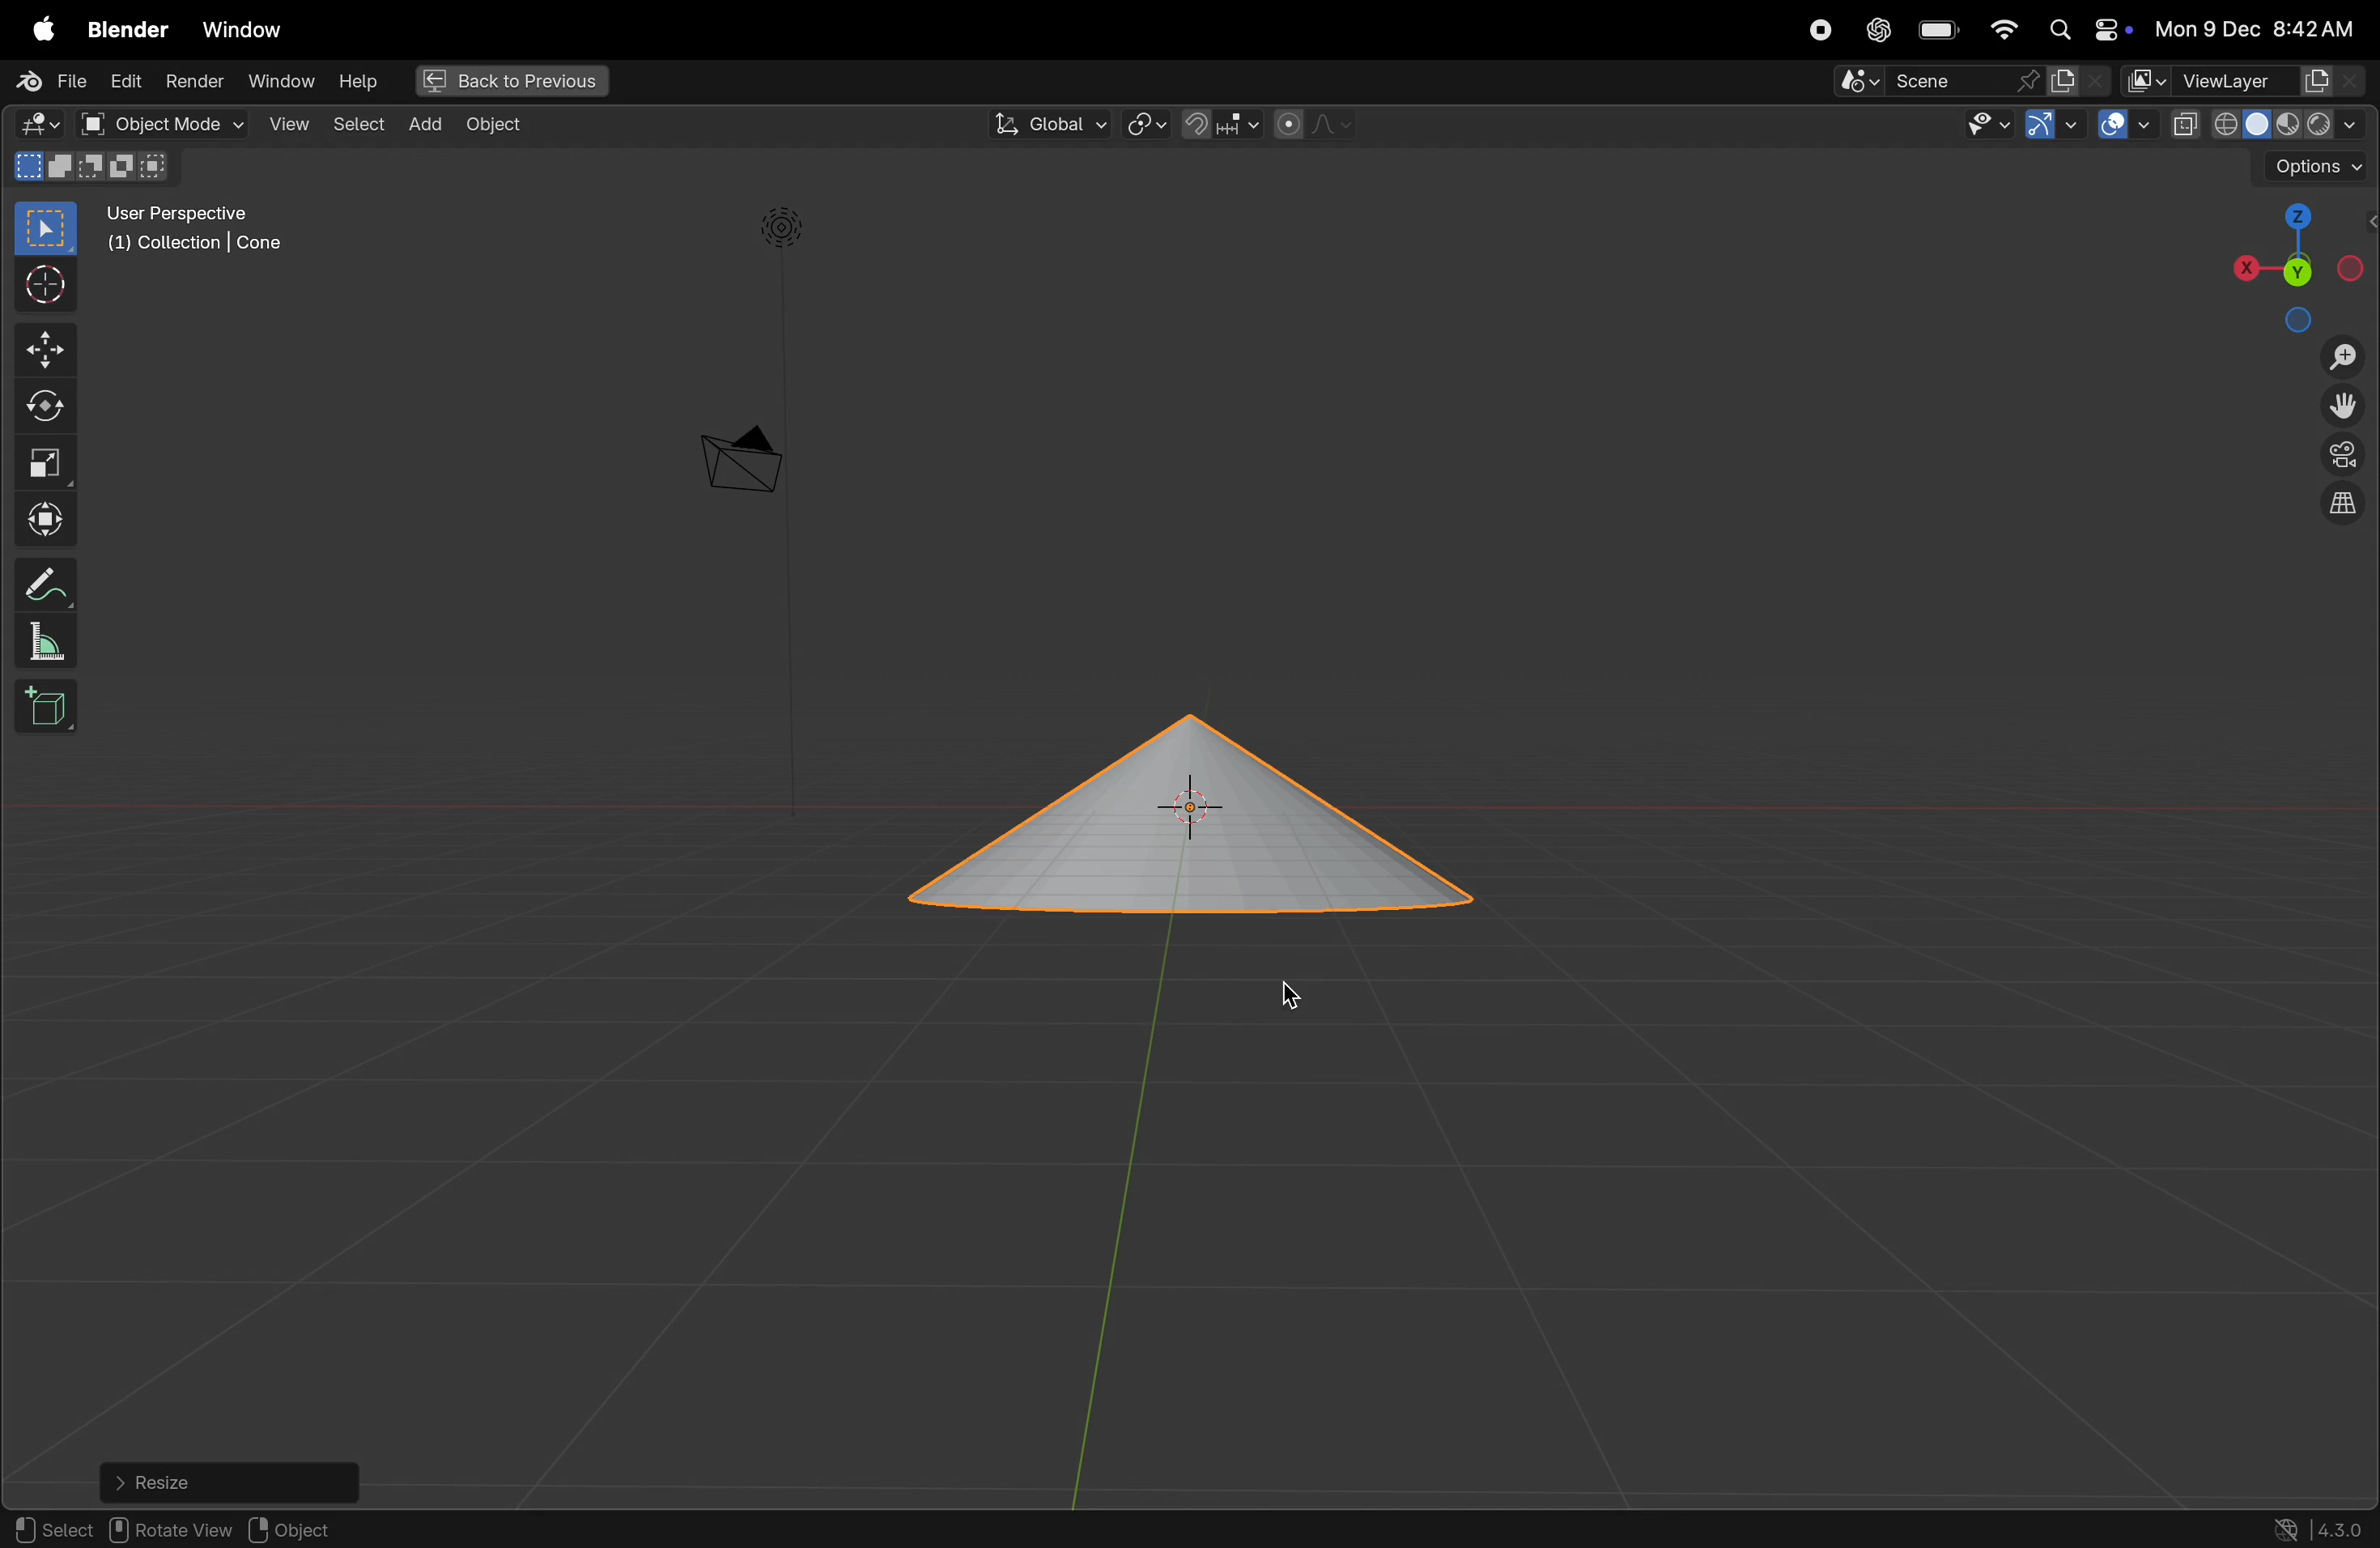  I want to click on Navigate, so click(2173, 1526).